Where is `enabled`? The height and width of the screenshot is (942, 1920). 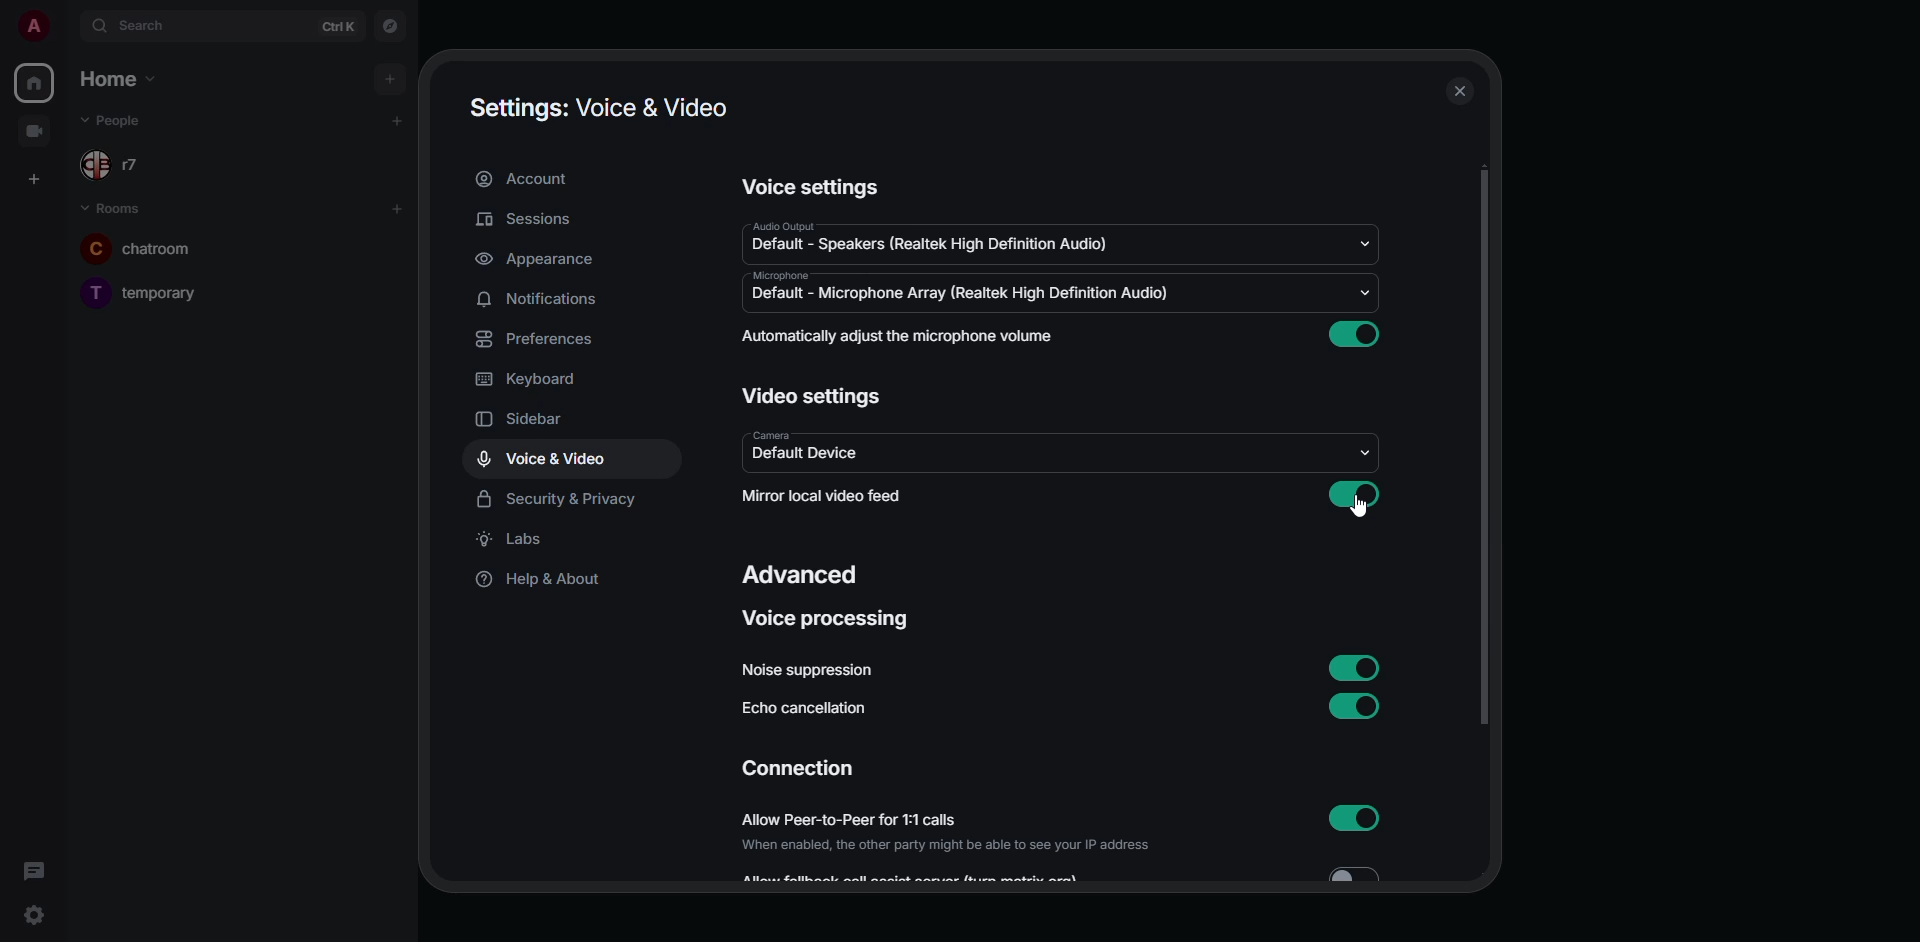 enabled is located at coordinates (1354, 496).